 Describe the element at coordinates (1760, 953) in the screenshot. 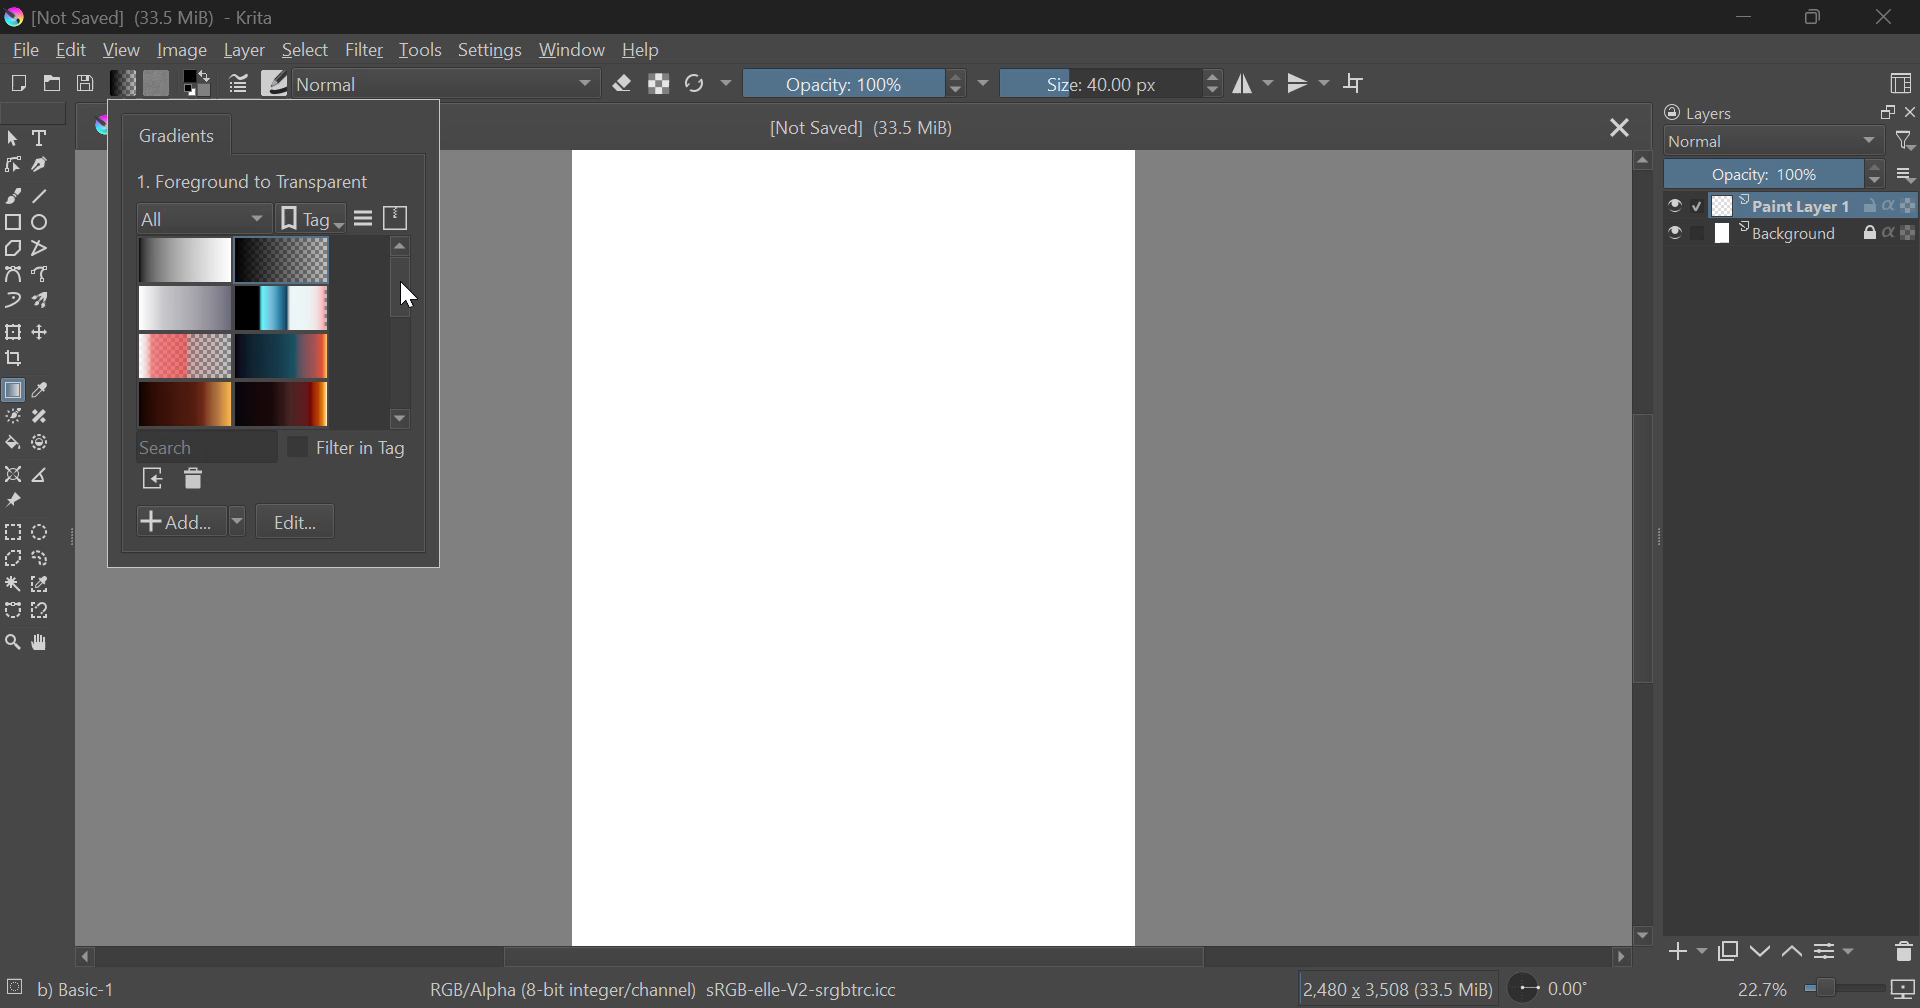

I see `Move Layer Down` at that location.